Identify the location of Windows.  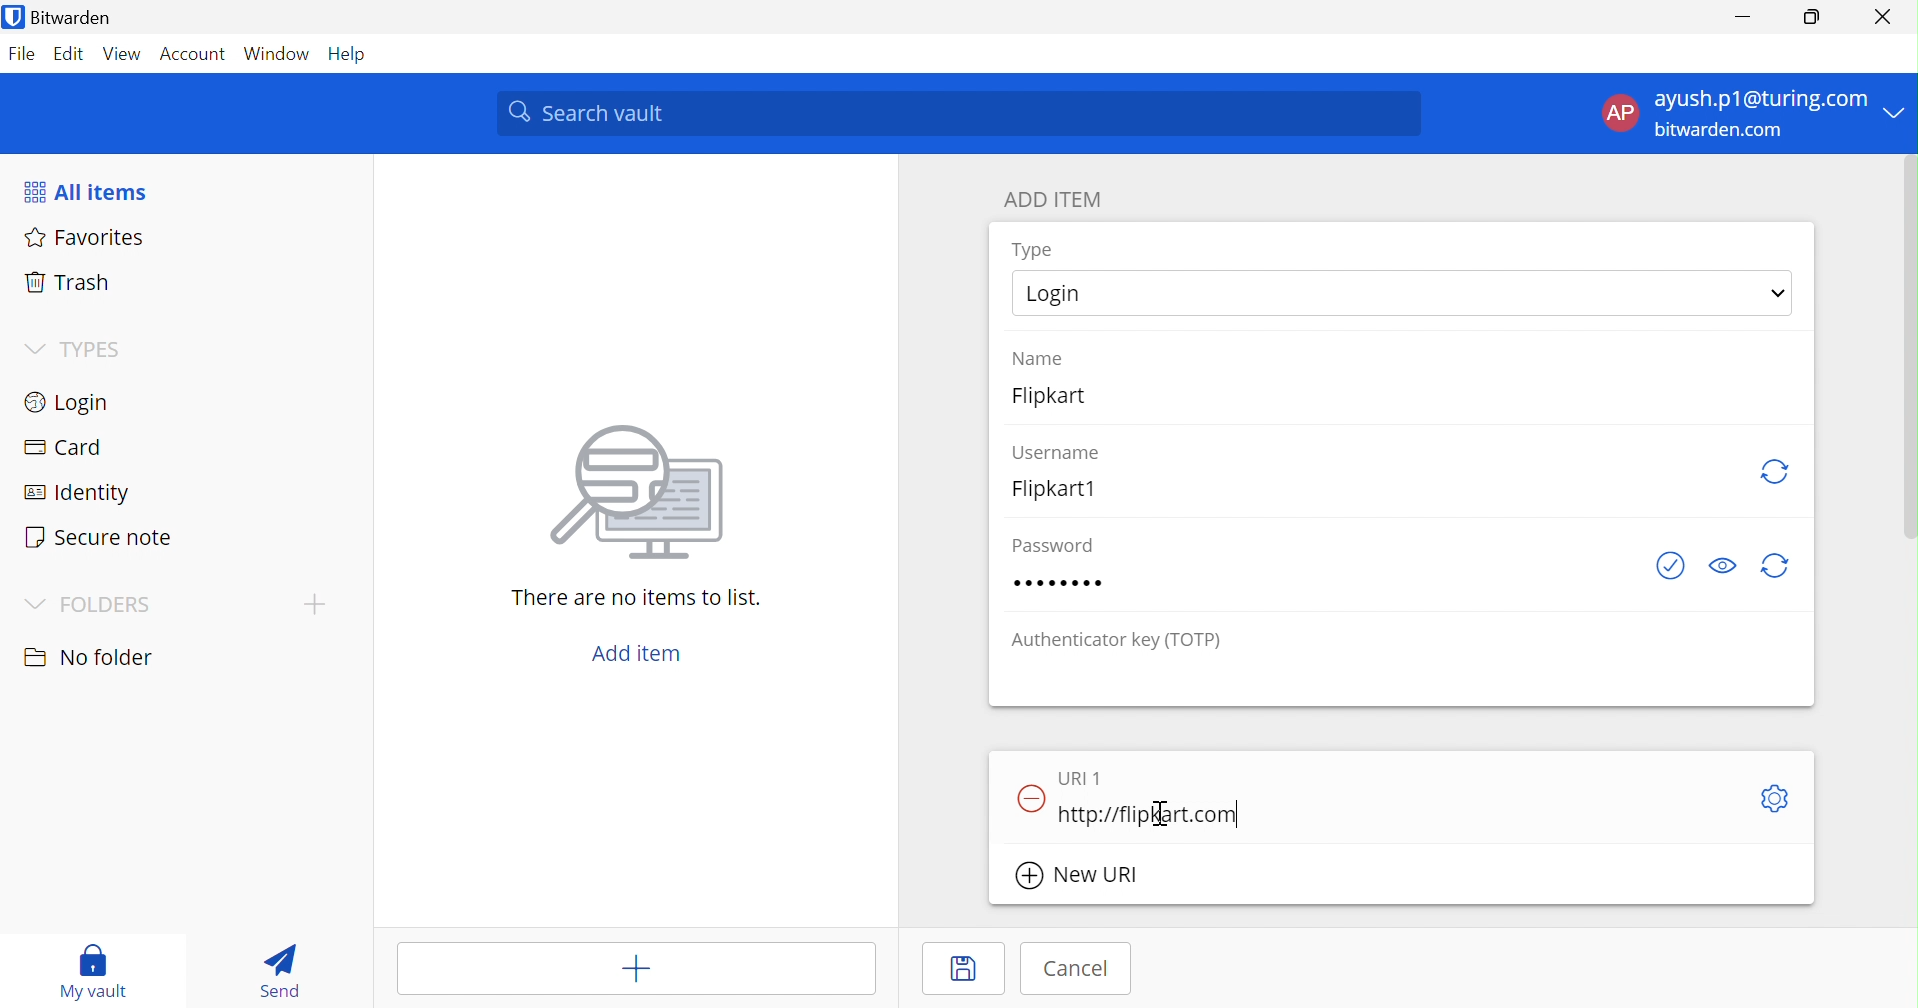
(279, 54).